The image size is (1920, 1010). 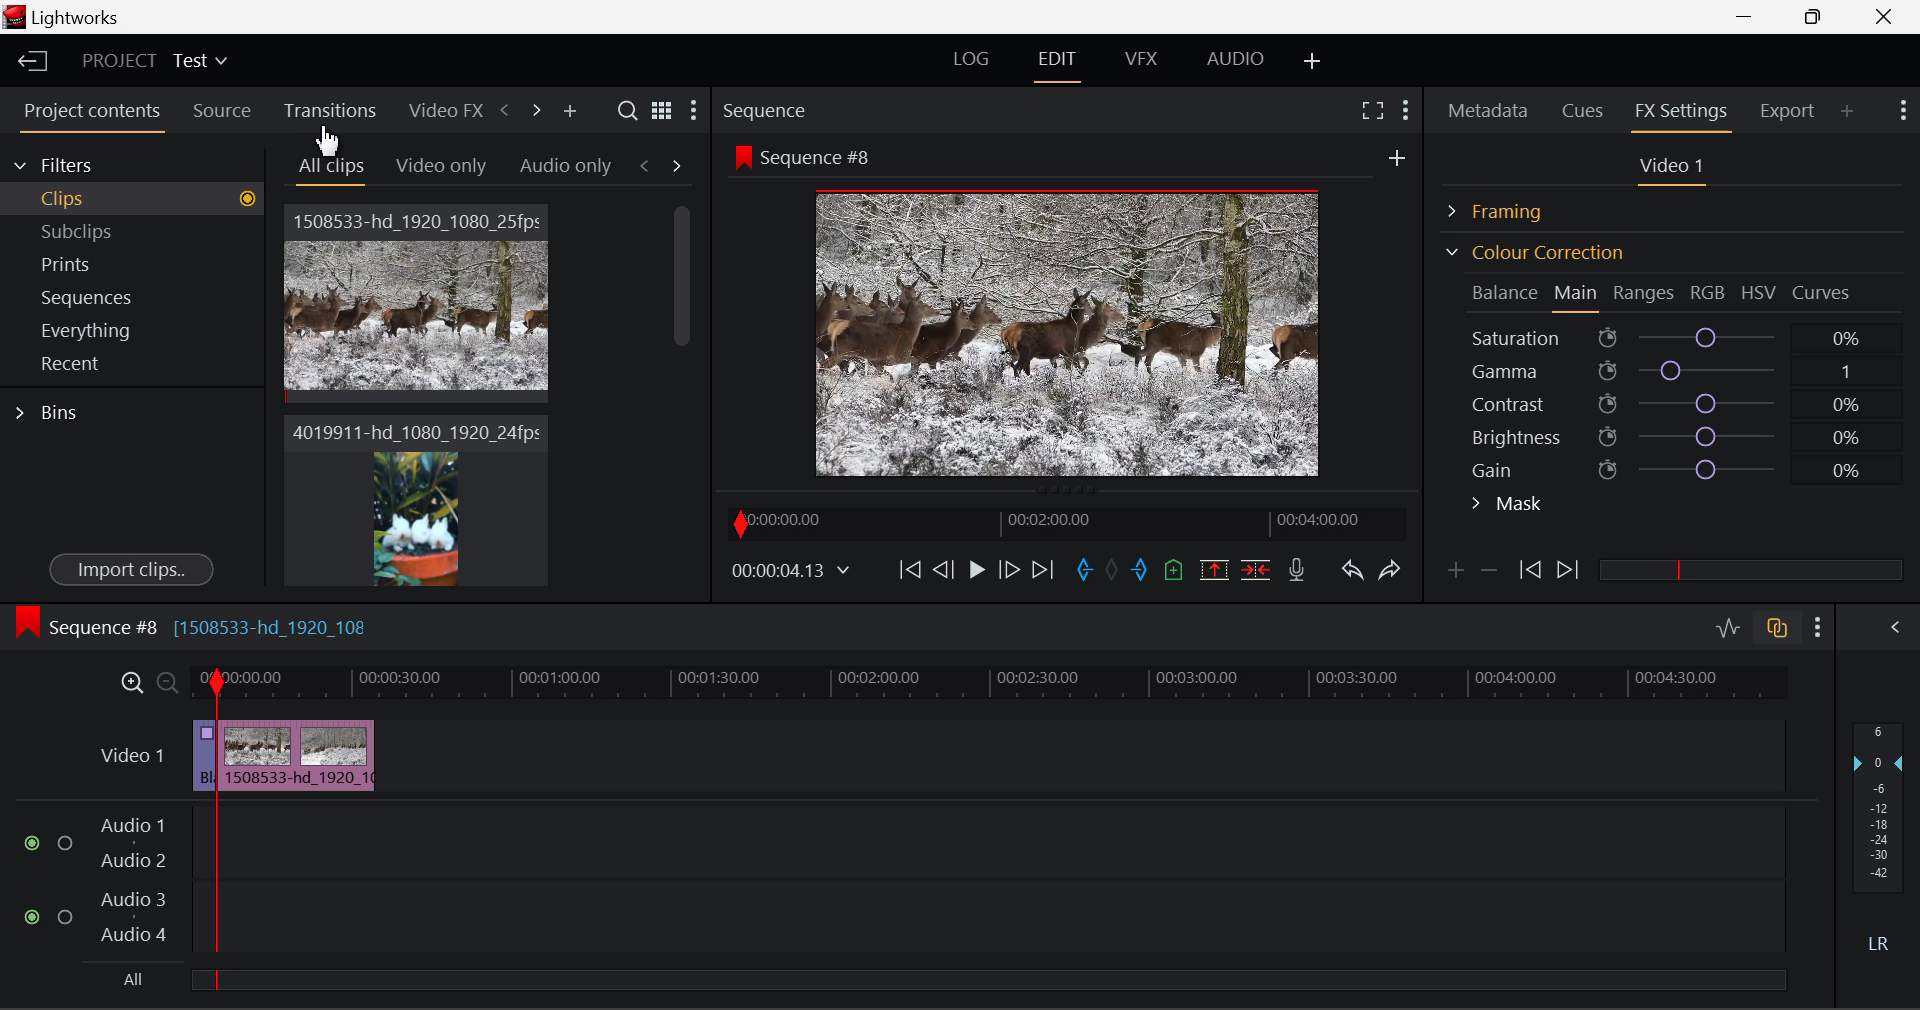 I want to click on Project Title, so click(x=155, y=62).